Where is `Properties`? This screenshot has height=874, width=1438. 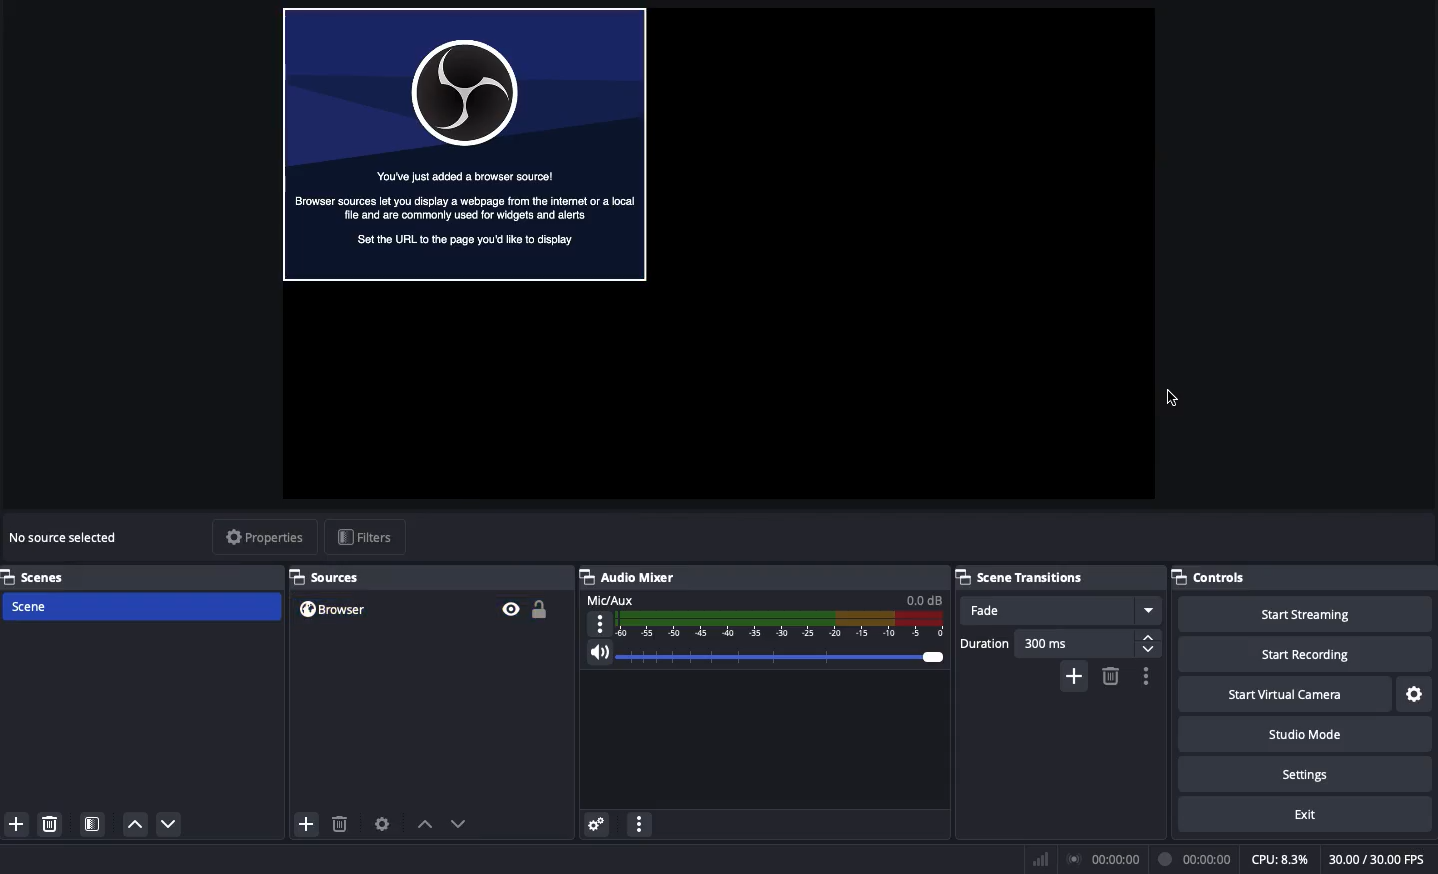 Properties is located at coordinates (265, 538).